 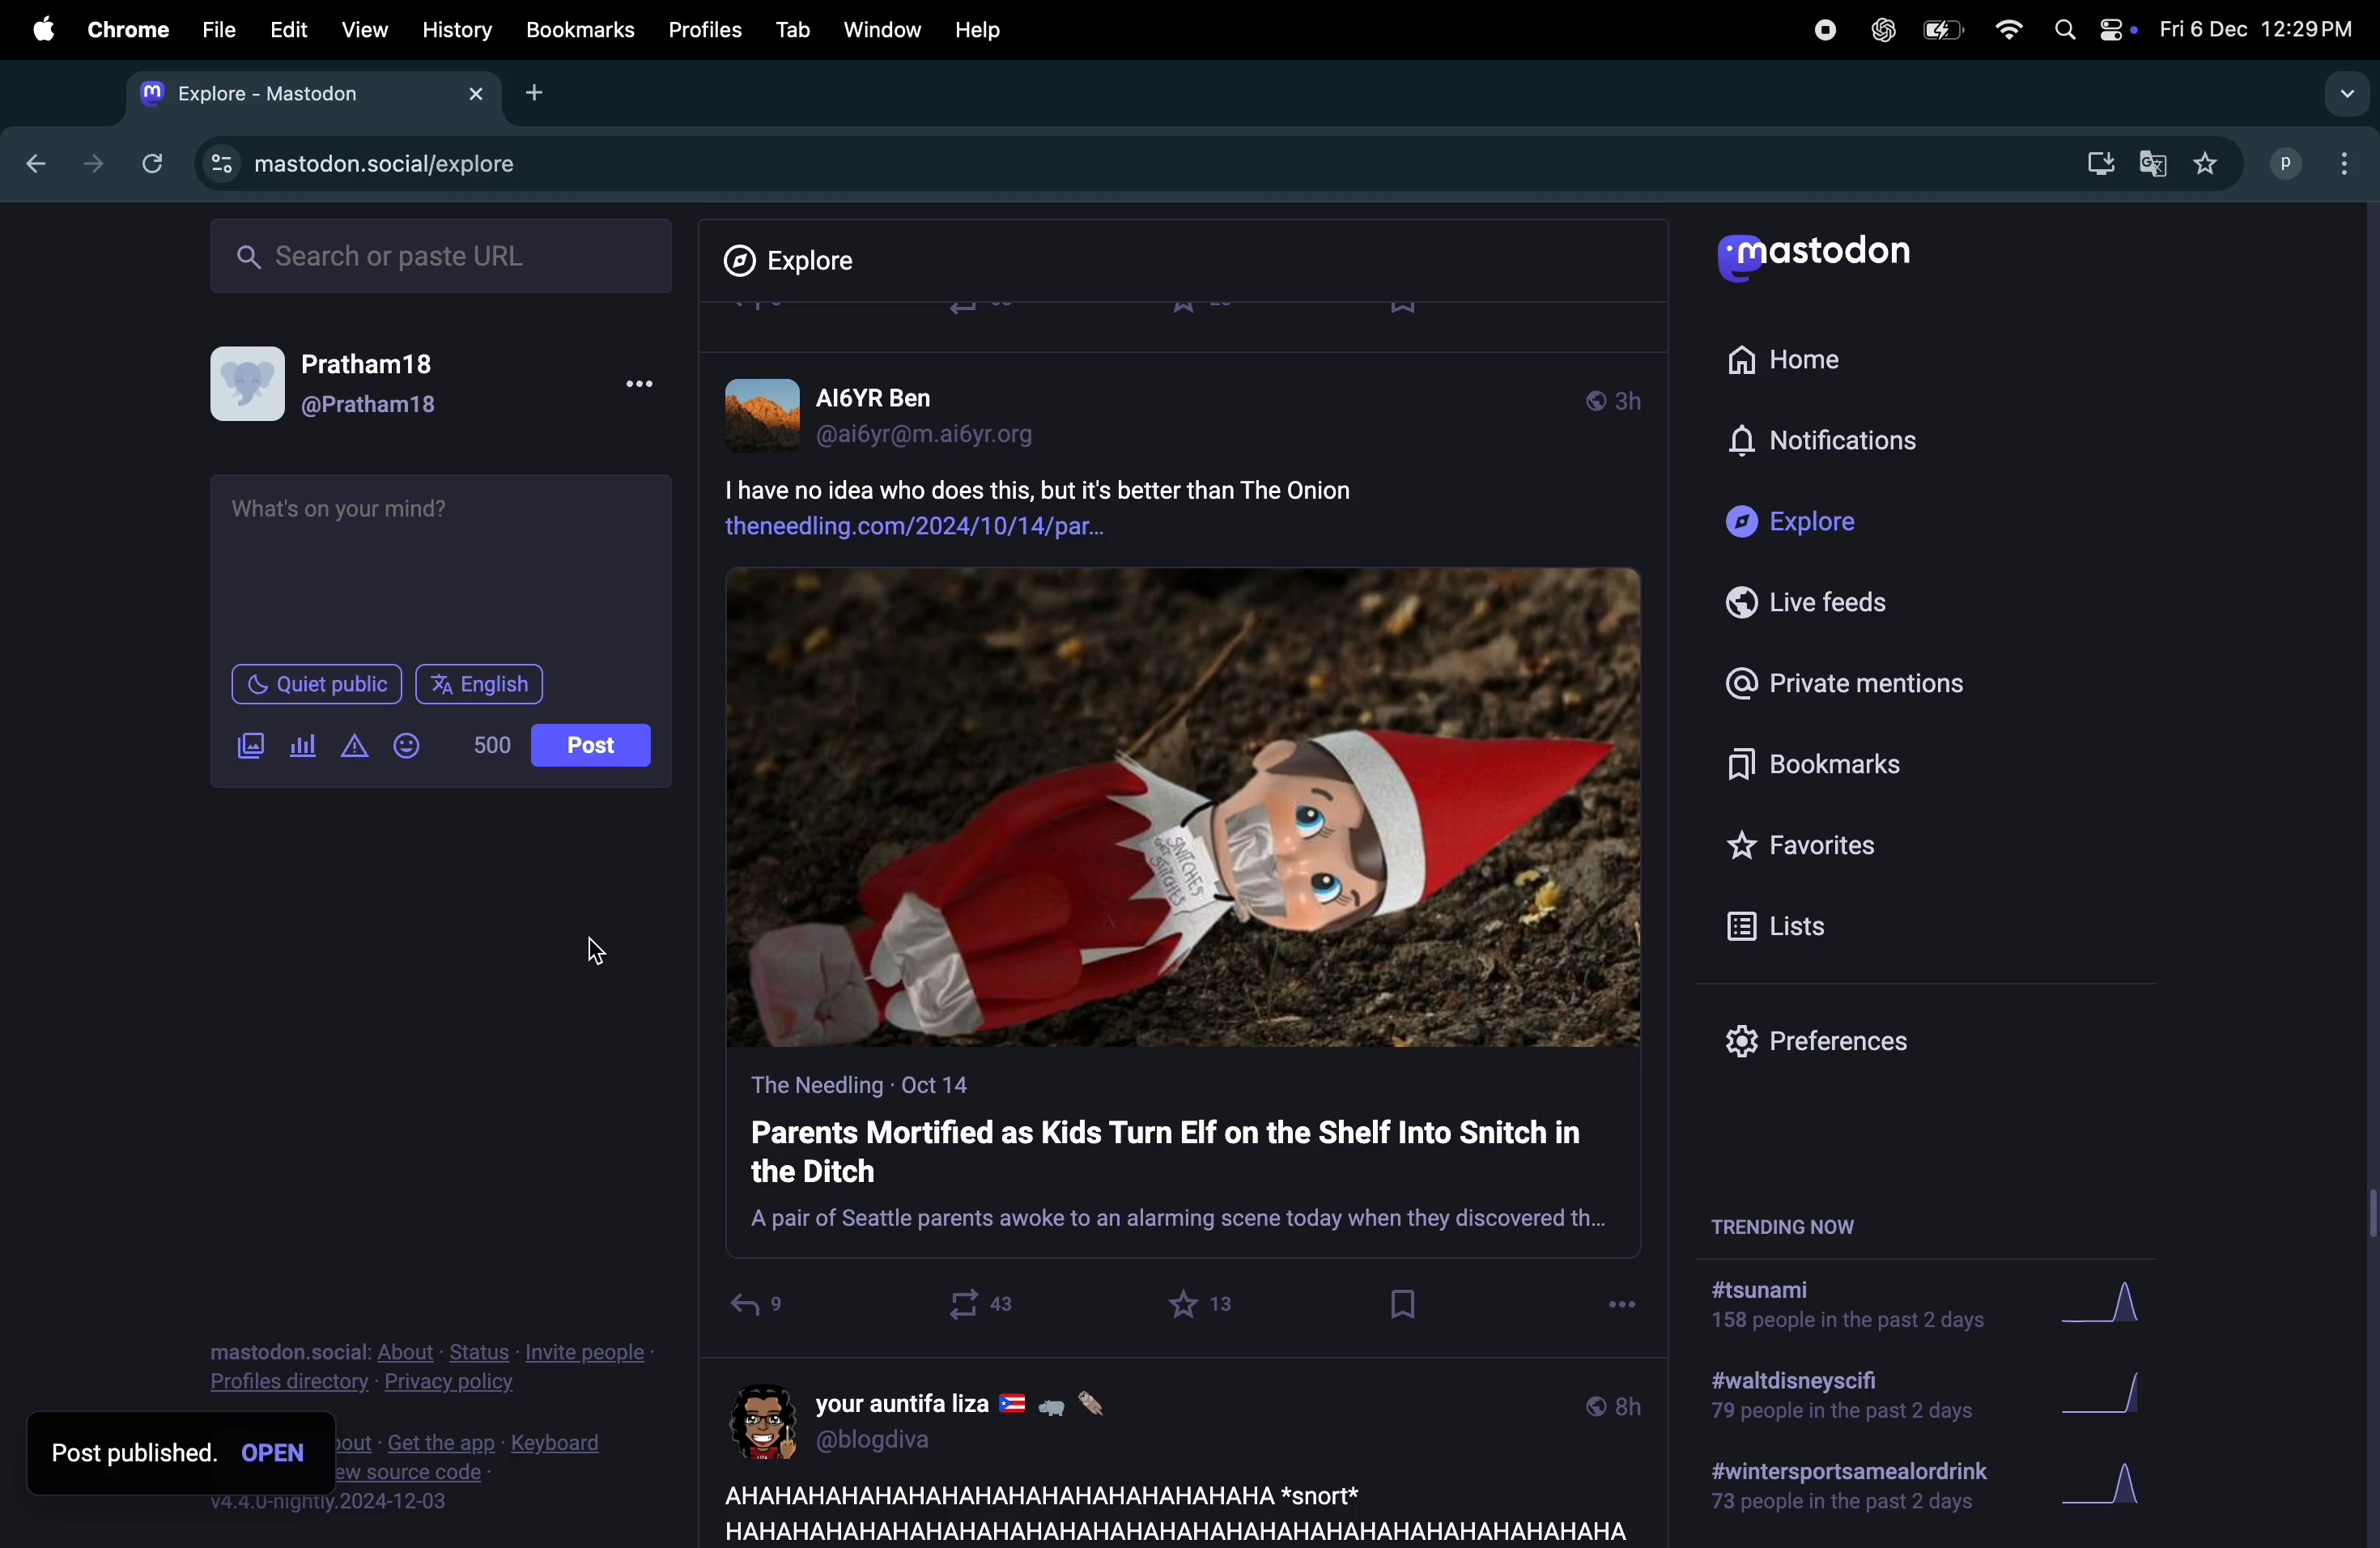 What do you see at coordinates (219, 29) in the screenshot?
I see `file` at bounding box center [219, 29].